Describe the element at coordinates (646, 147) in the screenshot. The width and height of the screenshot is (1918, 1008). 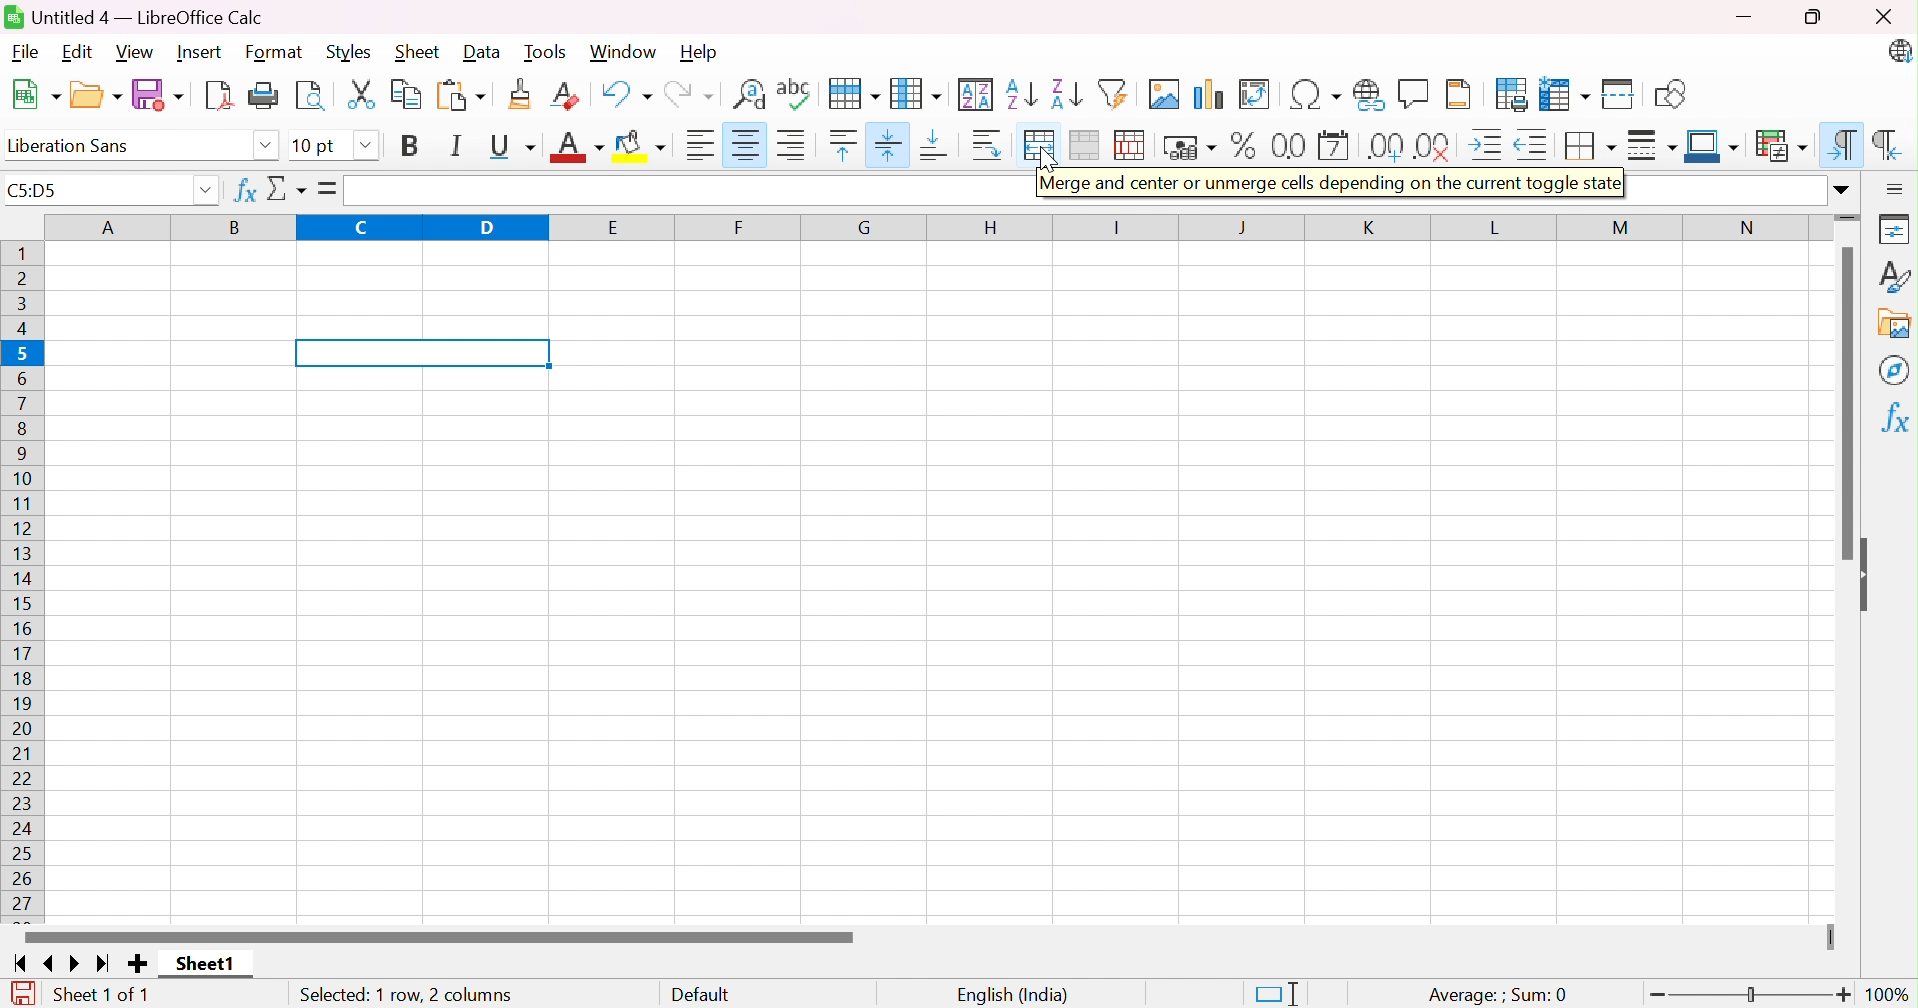
I see `Background Color` at that location.